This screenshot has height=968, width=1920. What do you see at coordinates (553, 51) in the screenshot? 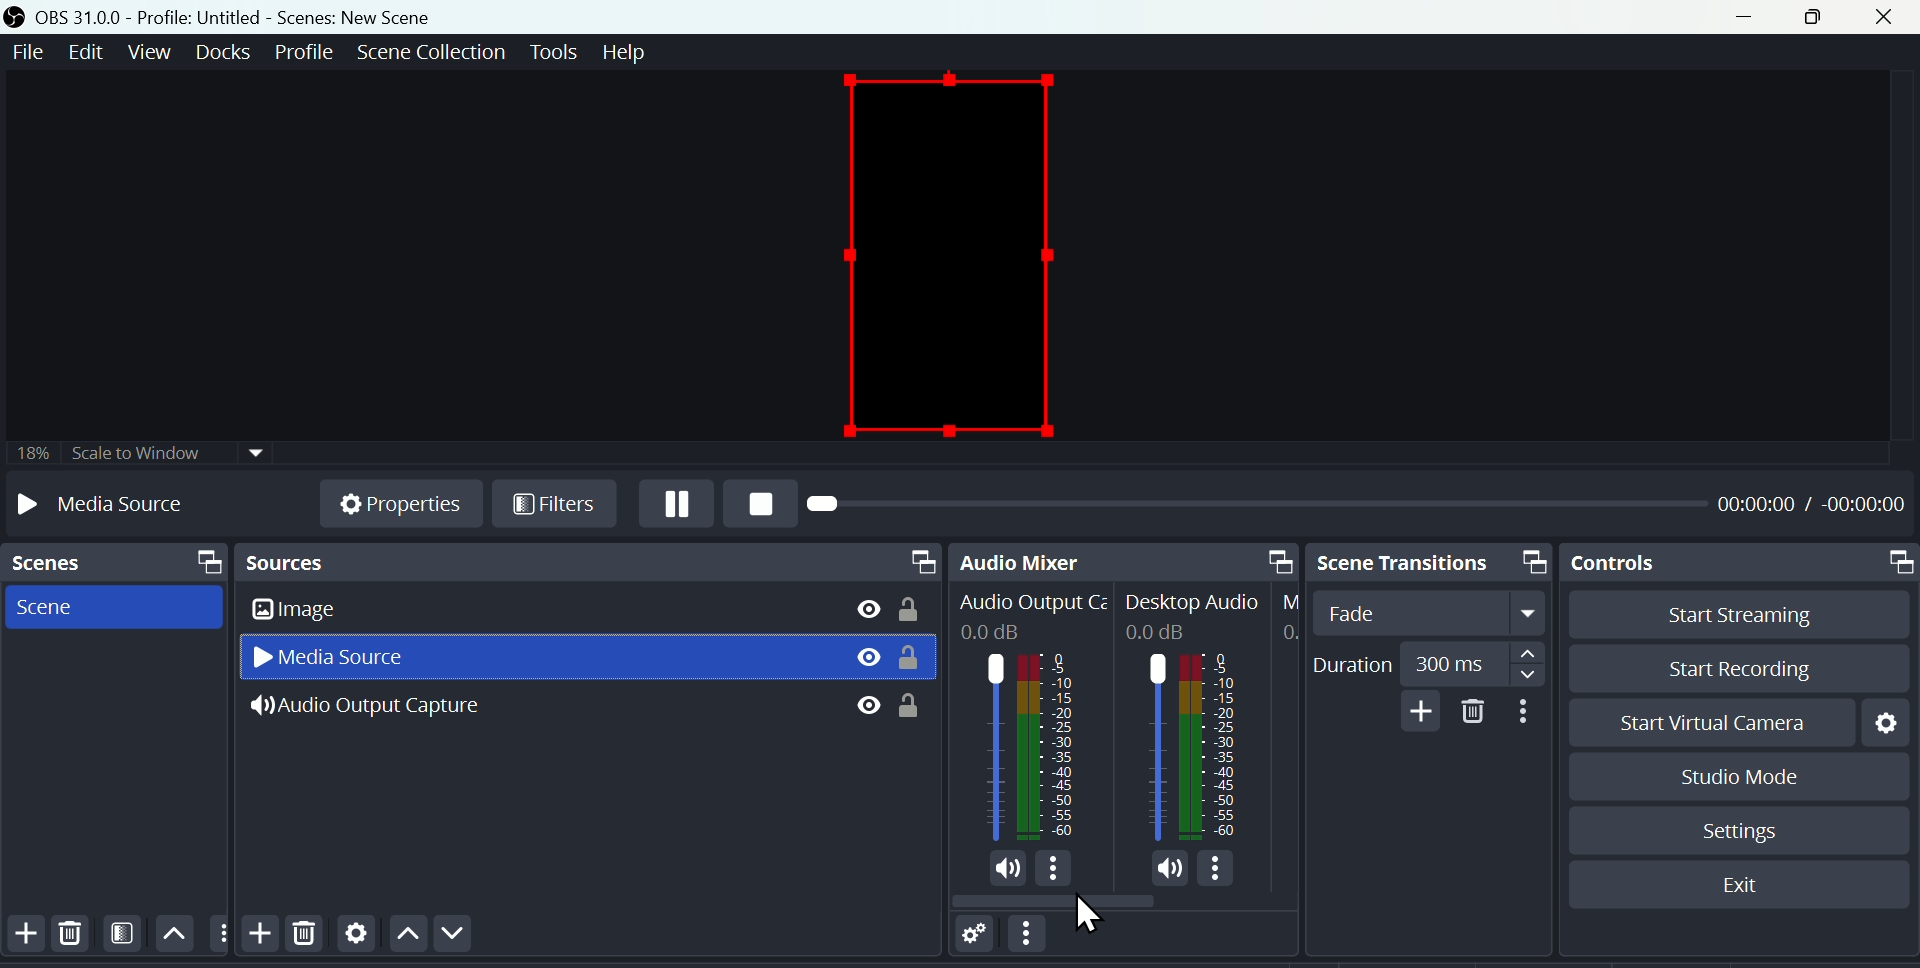
I see `Tools` at bounding box center [553, 51].